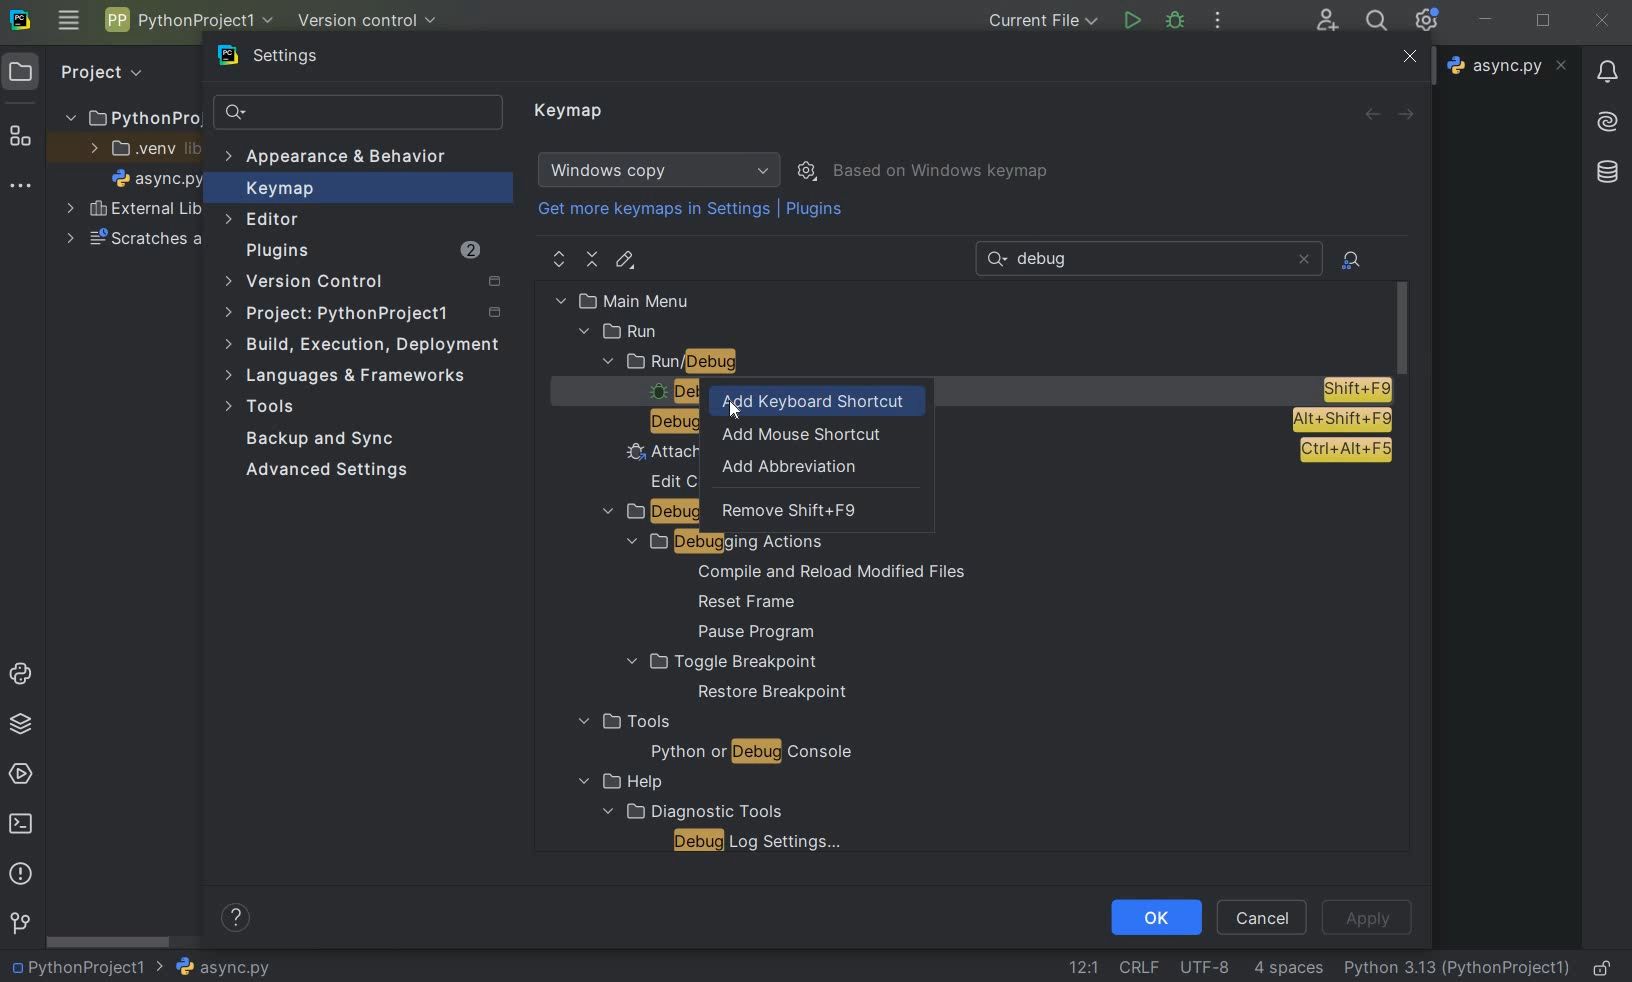  Describe the element at coordinates (1610, 169) in the screenshot. I see `database` at that location.